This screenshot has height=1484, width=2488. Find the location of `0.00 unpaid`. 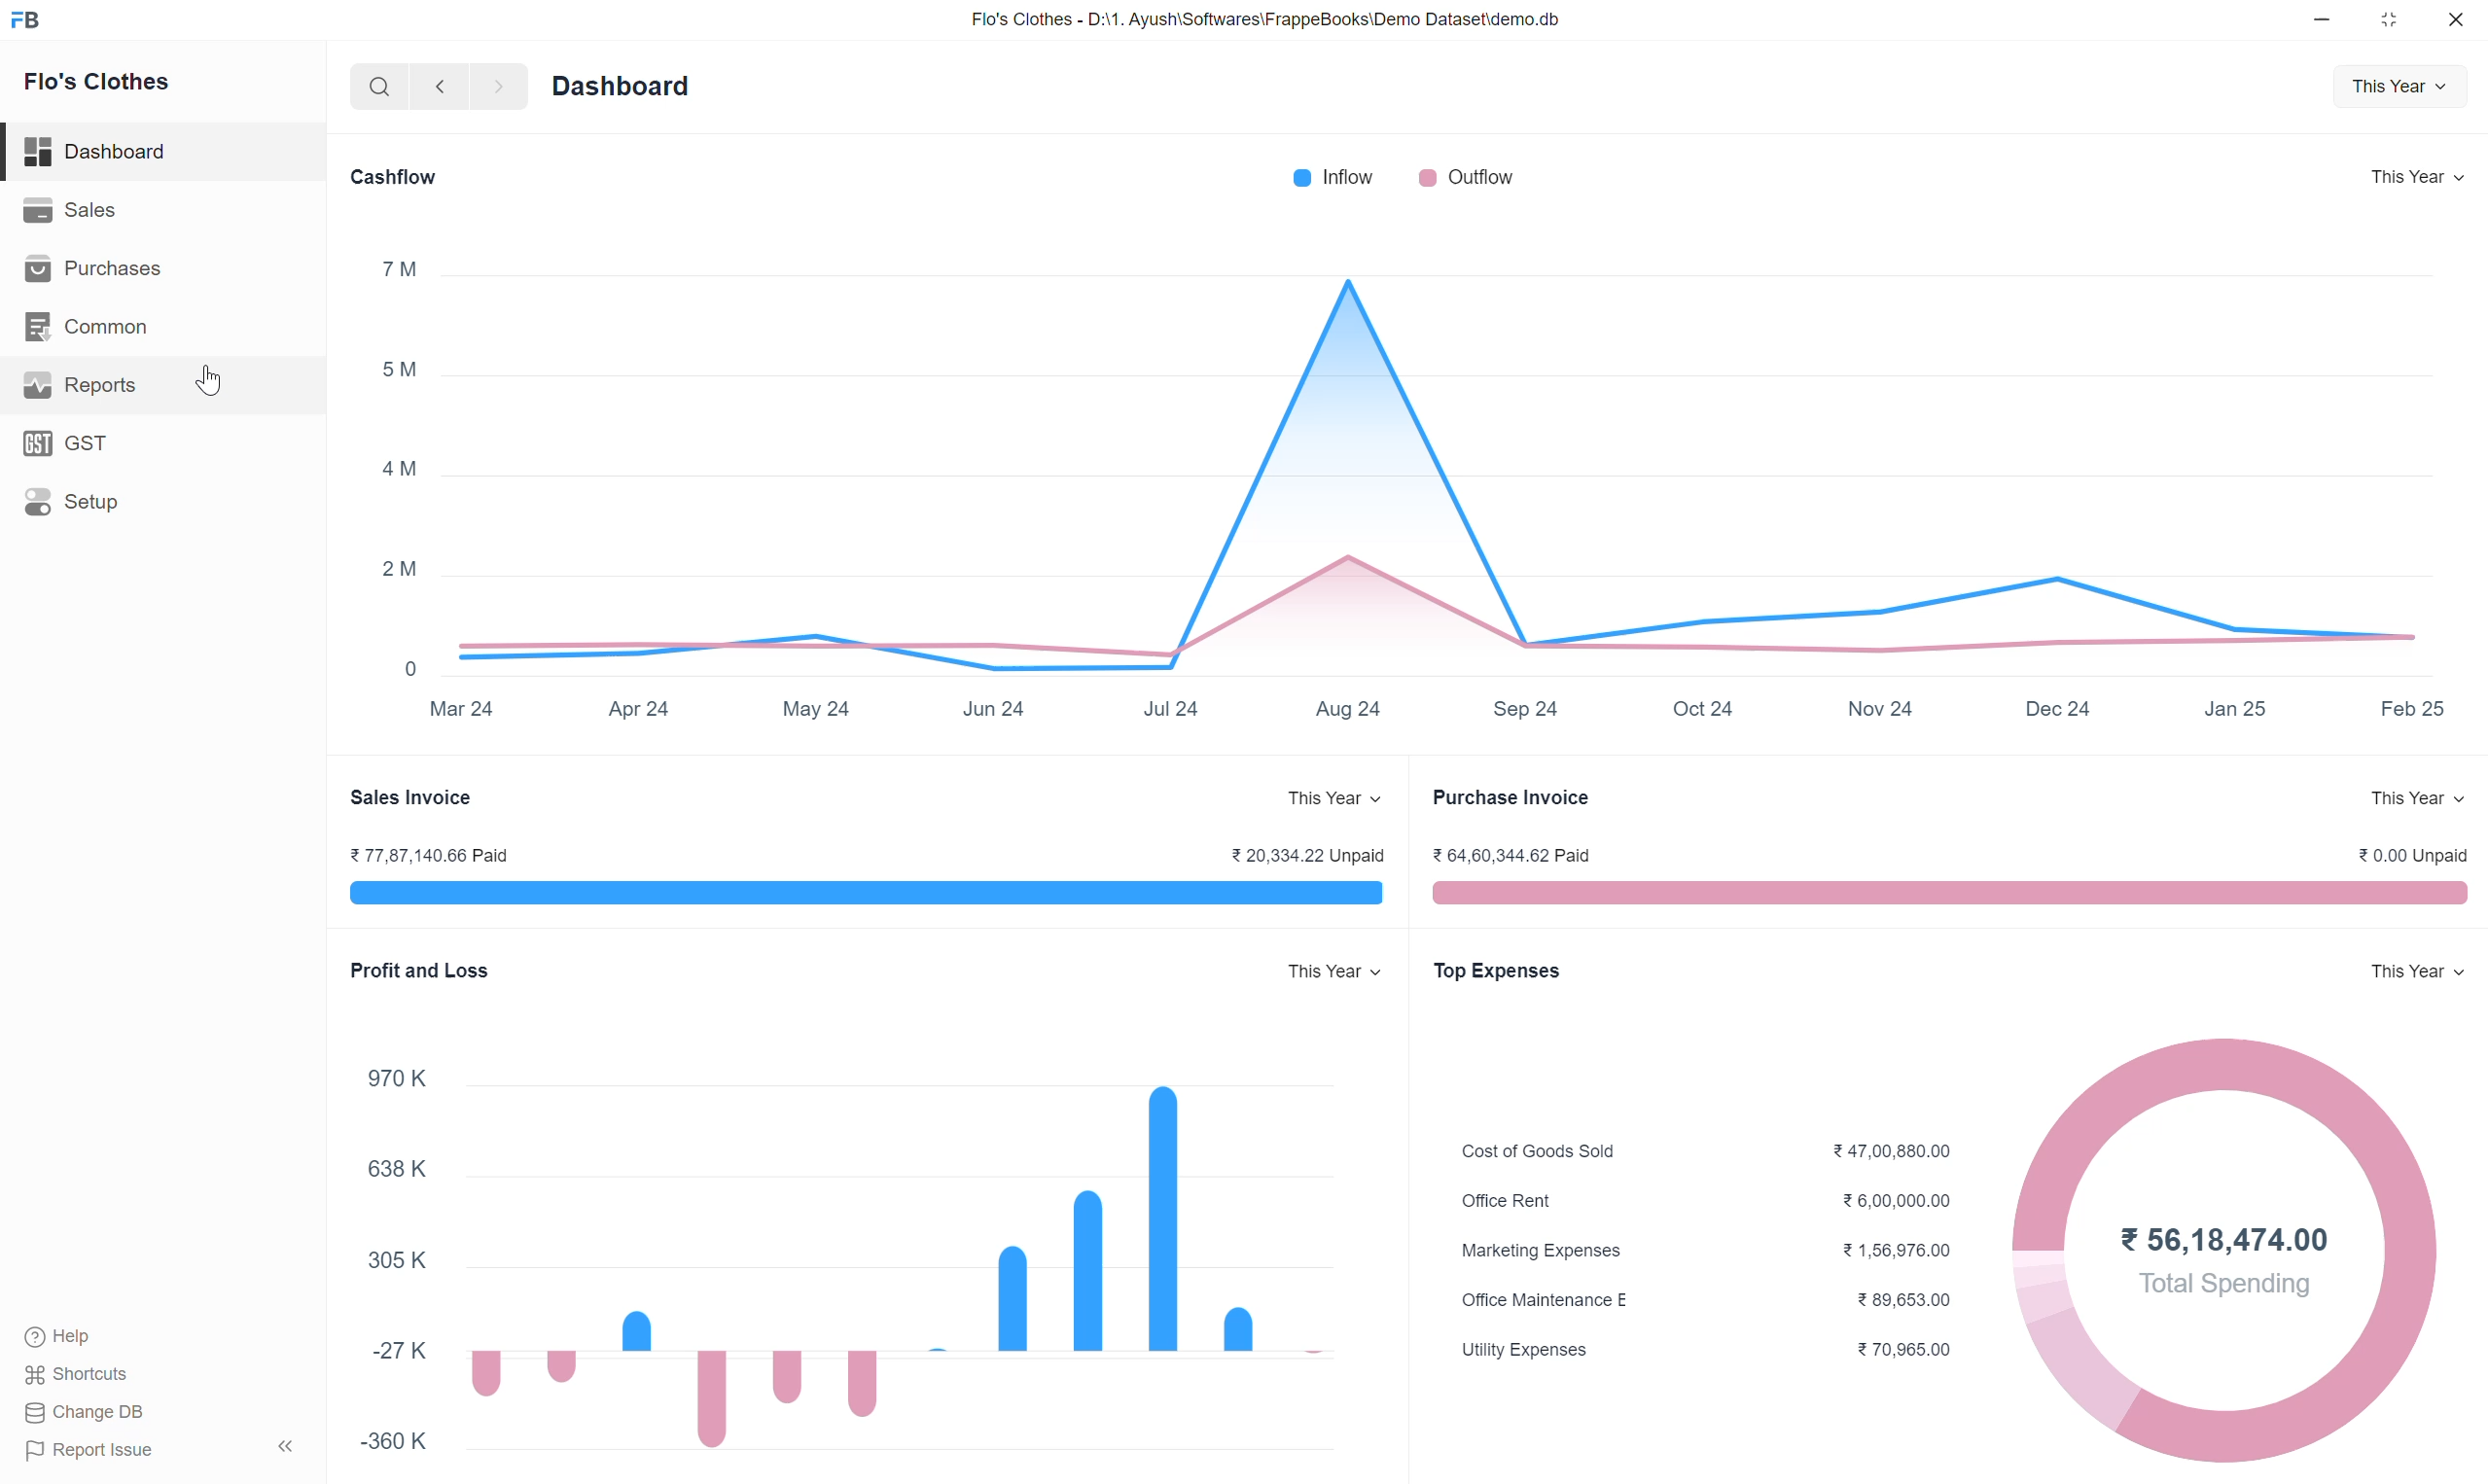

0.00 unpaid is located at coordinates (2412, 853).